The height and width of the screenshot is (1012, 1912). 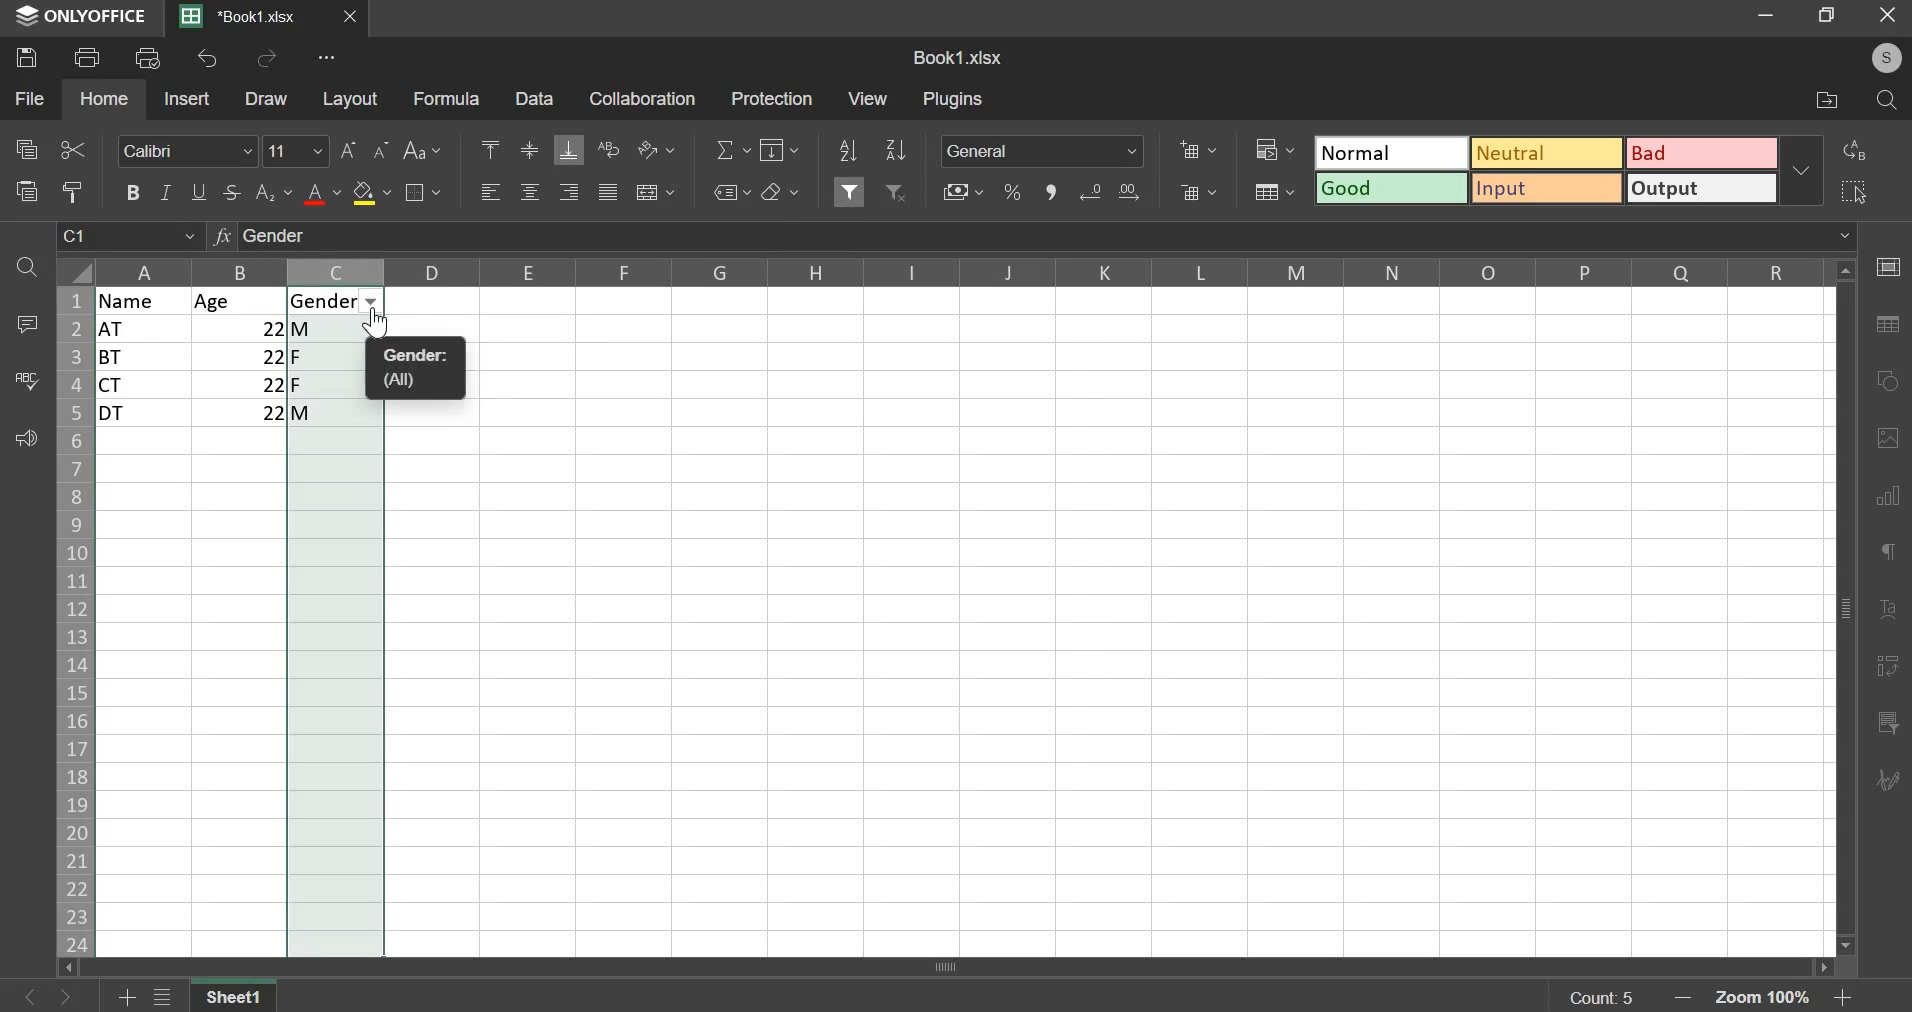 I want to click on sort, so click(x=846, y=150).